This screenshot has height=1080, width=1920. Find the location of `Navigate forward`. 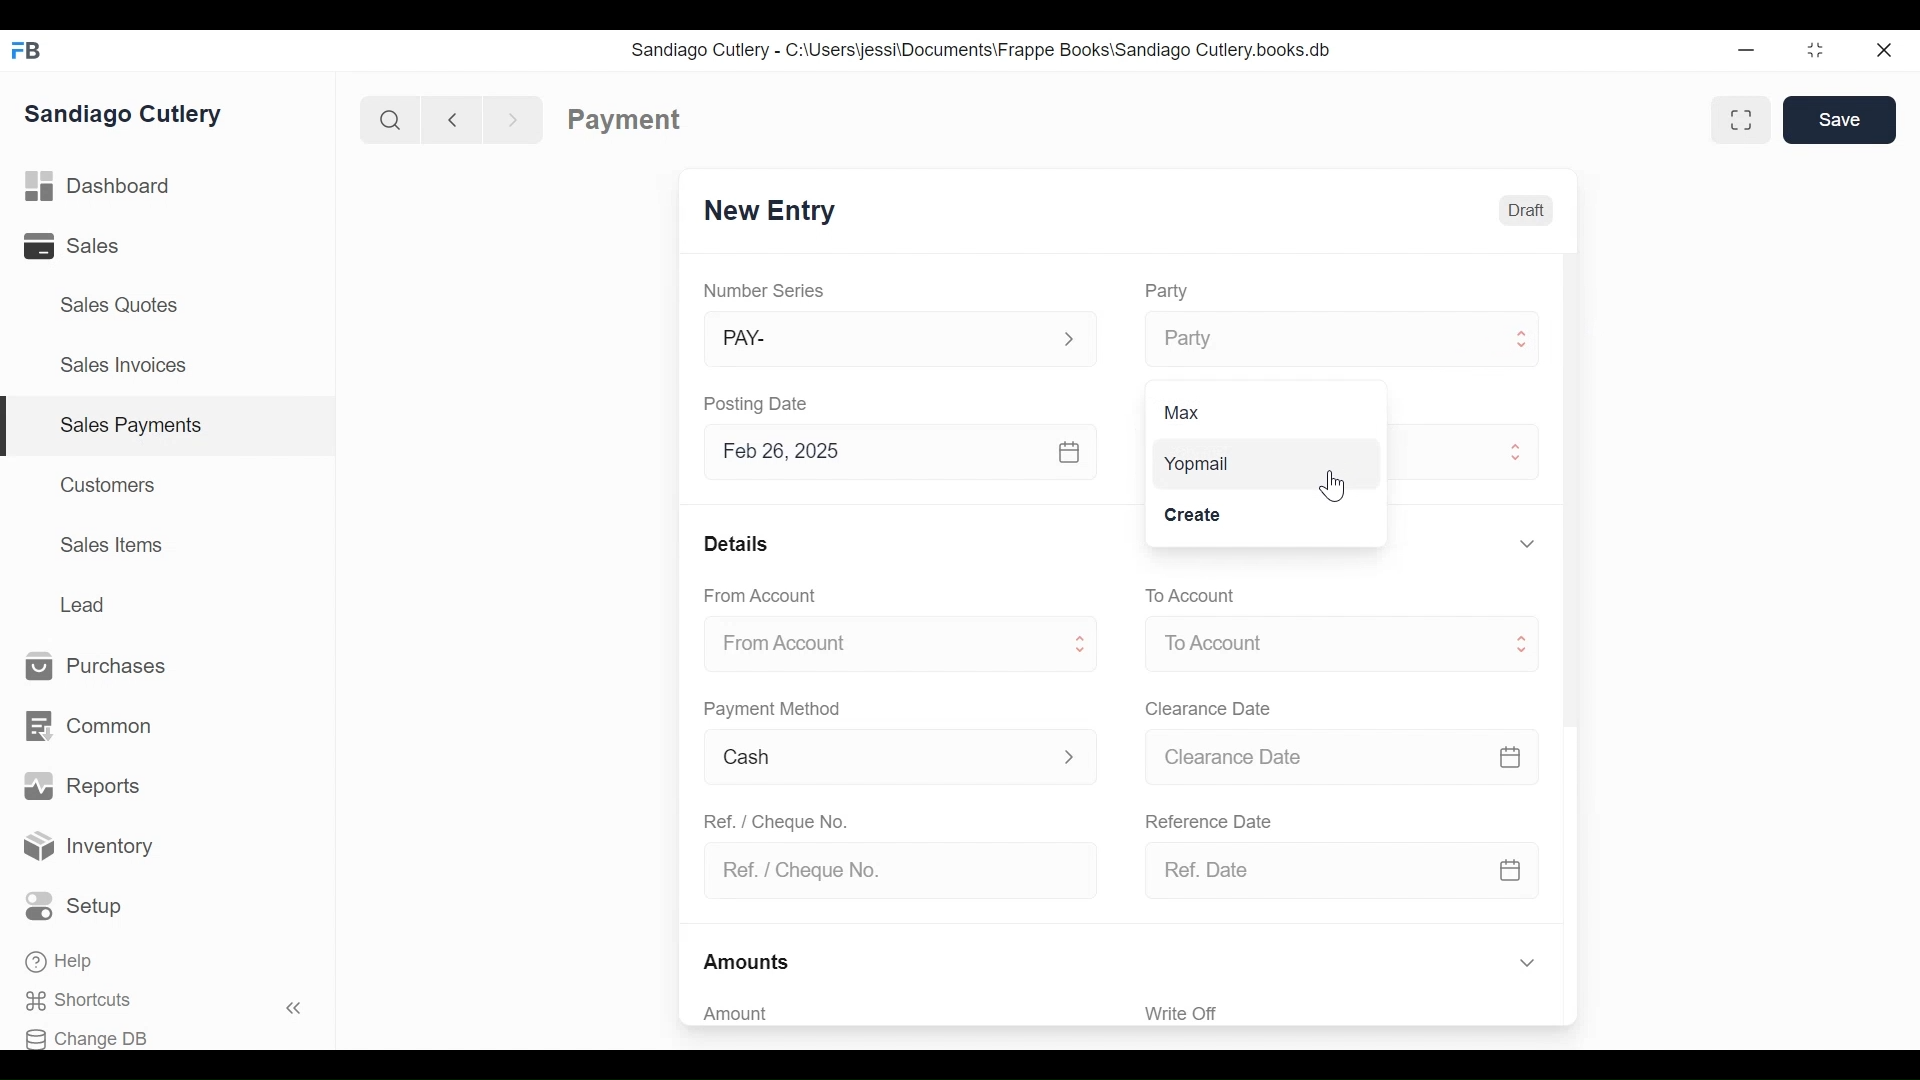

Navigate forward is located at coordinates (514, 118).